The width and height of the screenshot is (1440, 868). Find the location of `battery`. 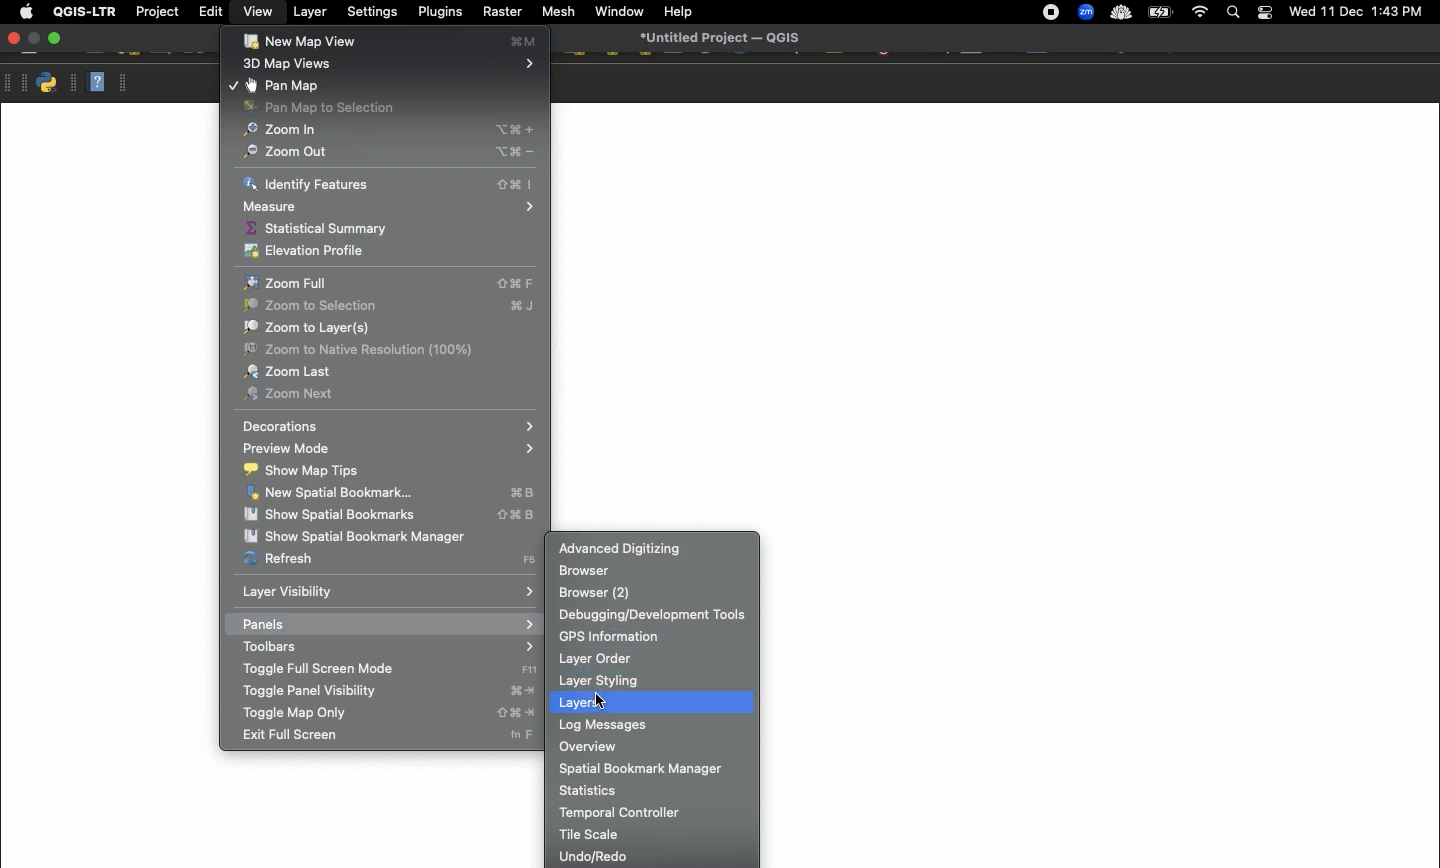

battery is located at coordinates (1164, 11).